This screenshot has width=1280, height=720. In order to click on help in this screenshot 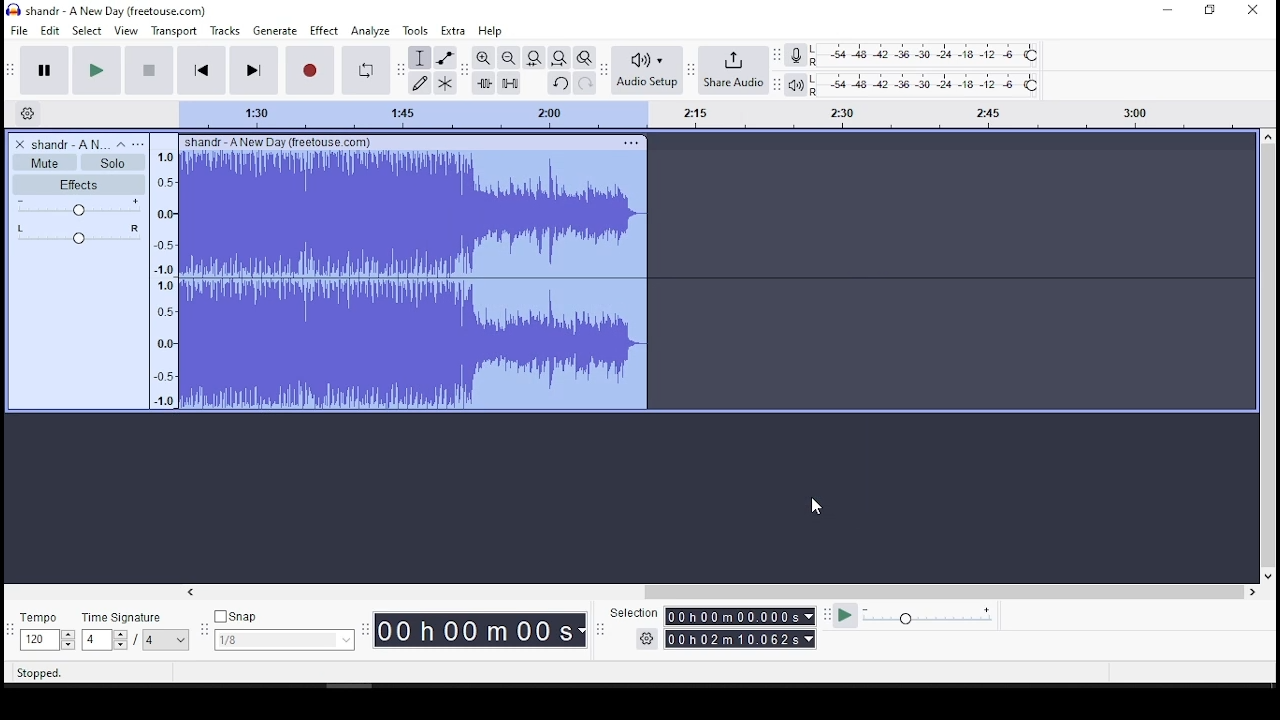, I will do `click(489, 30)`.